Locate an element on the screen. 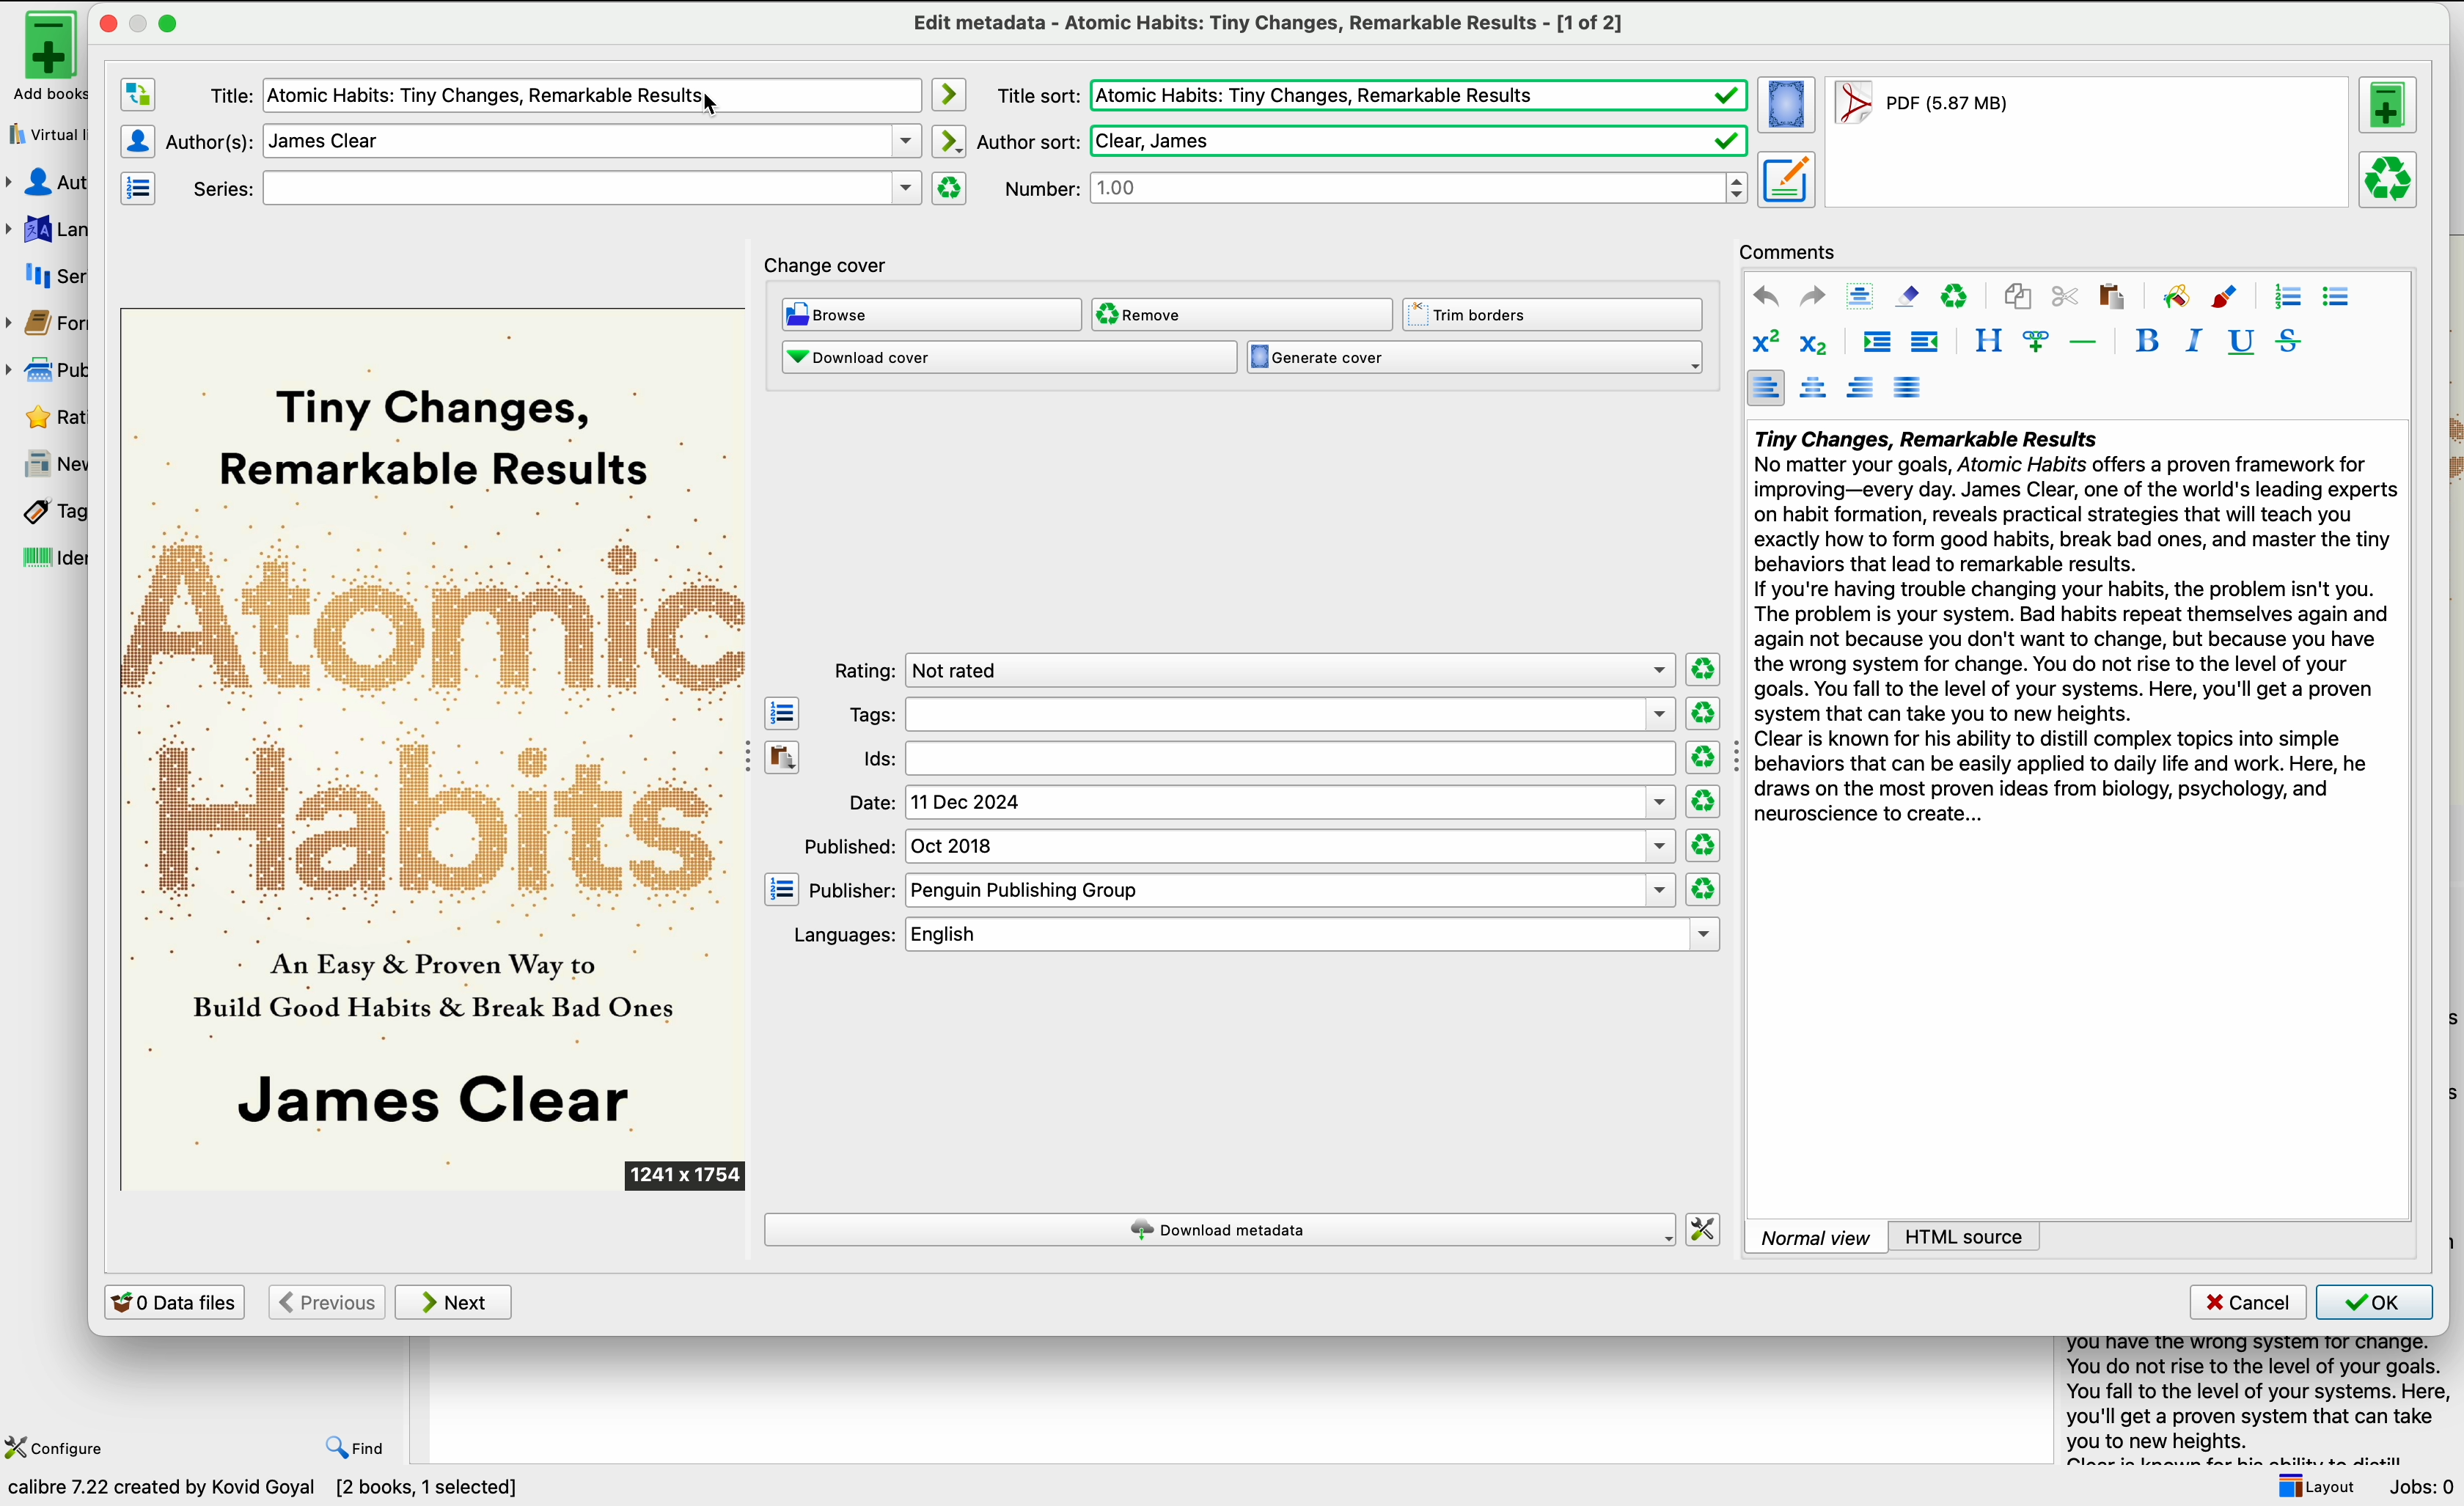  automatically mode icon is located at coordinates (952, 141).